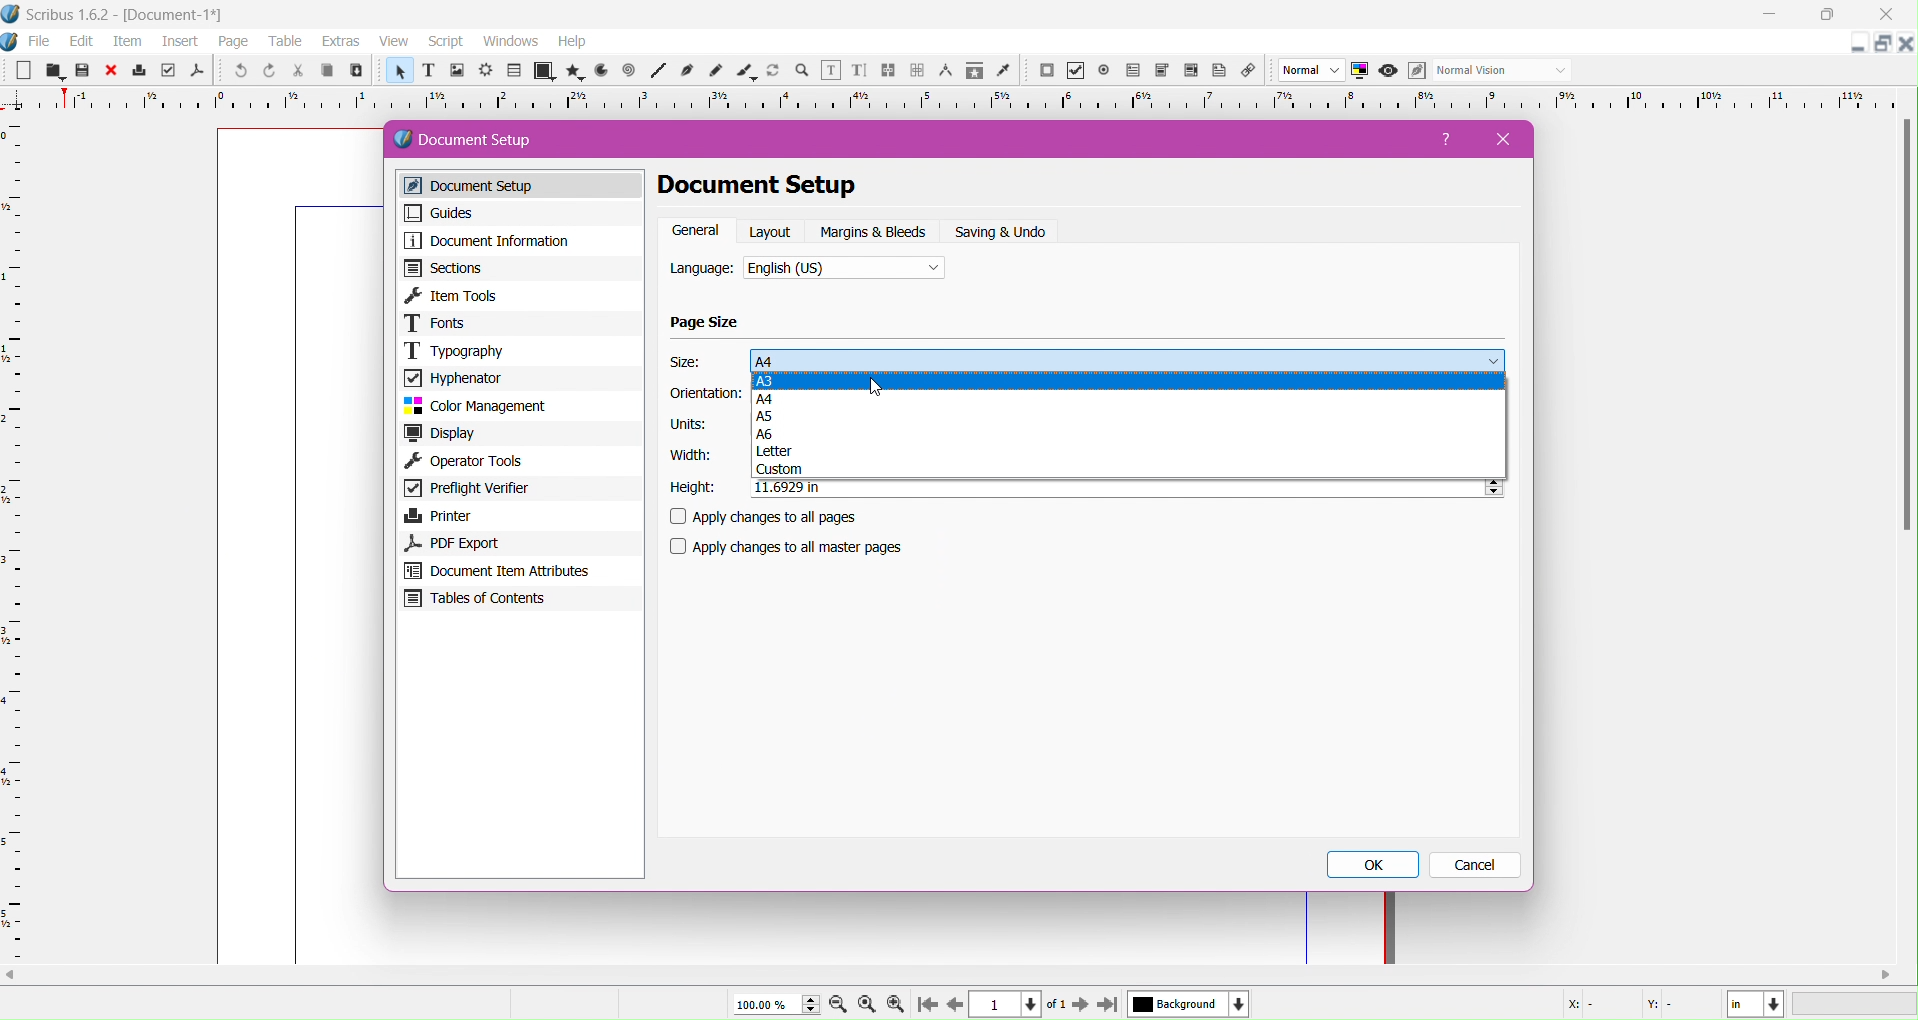 Image resolution: width=1918 pixels, height=1020 pixels. Describe the element at coordinates (954, 973) in the screenshot. I see `Scroll` at that location.